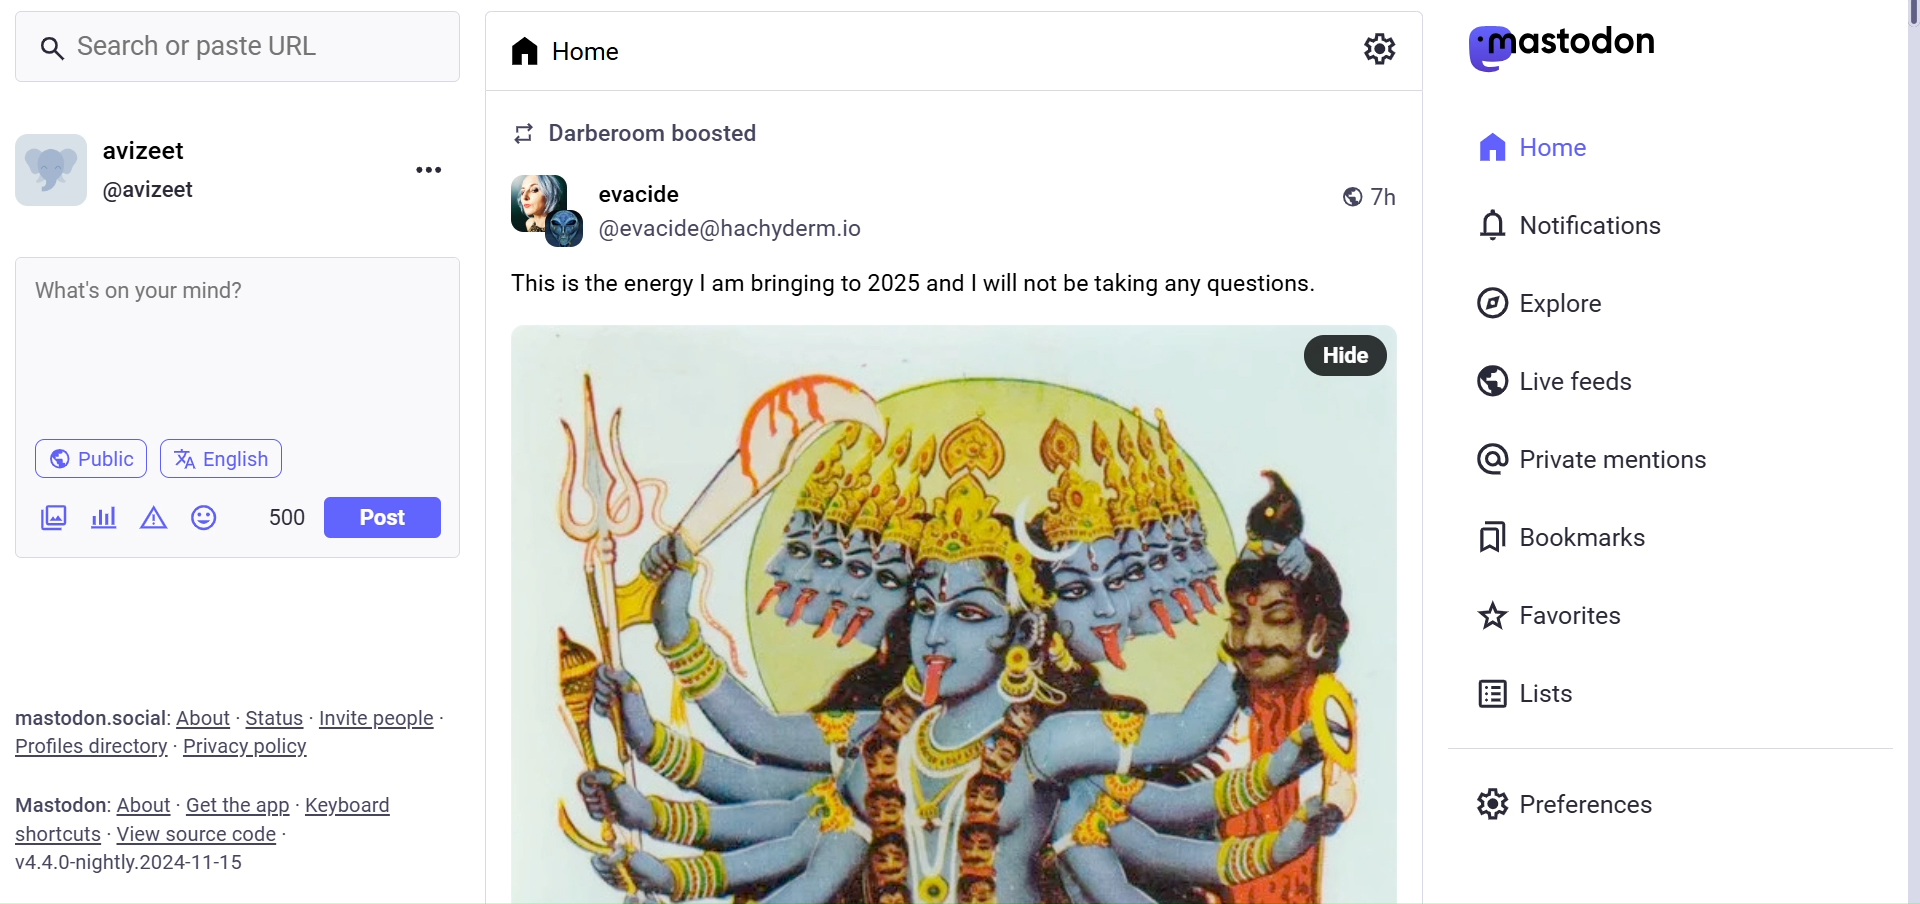 The image size is (1920, 904). I want to click on Notifications, so click(1571, 227).